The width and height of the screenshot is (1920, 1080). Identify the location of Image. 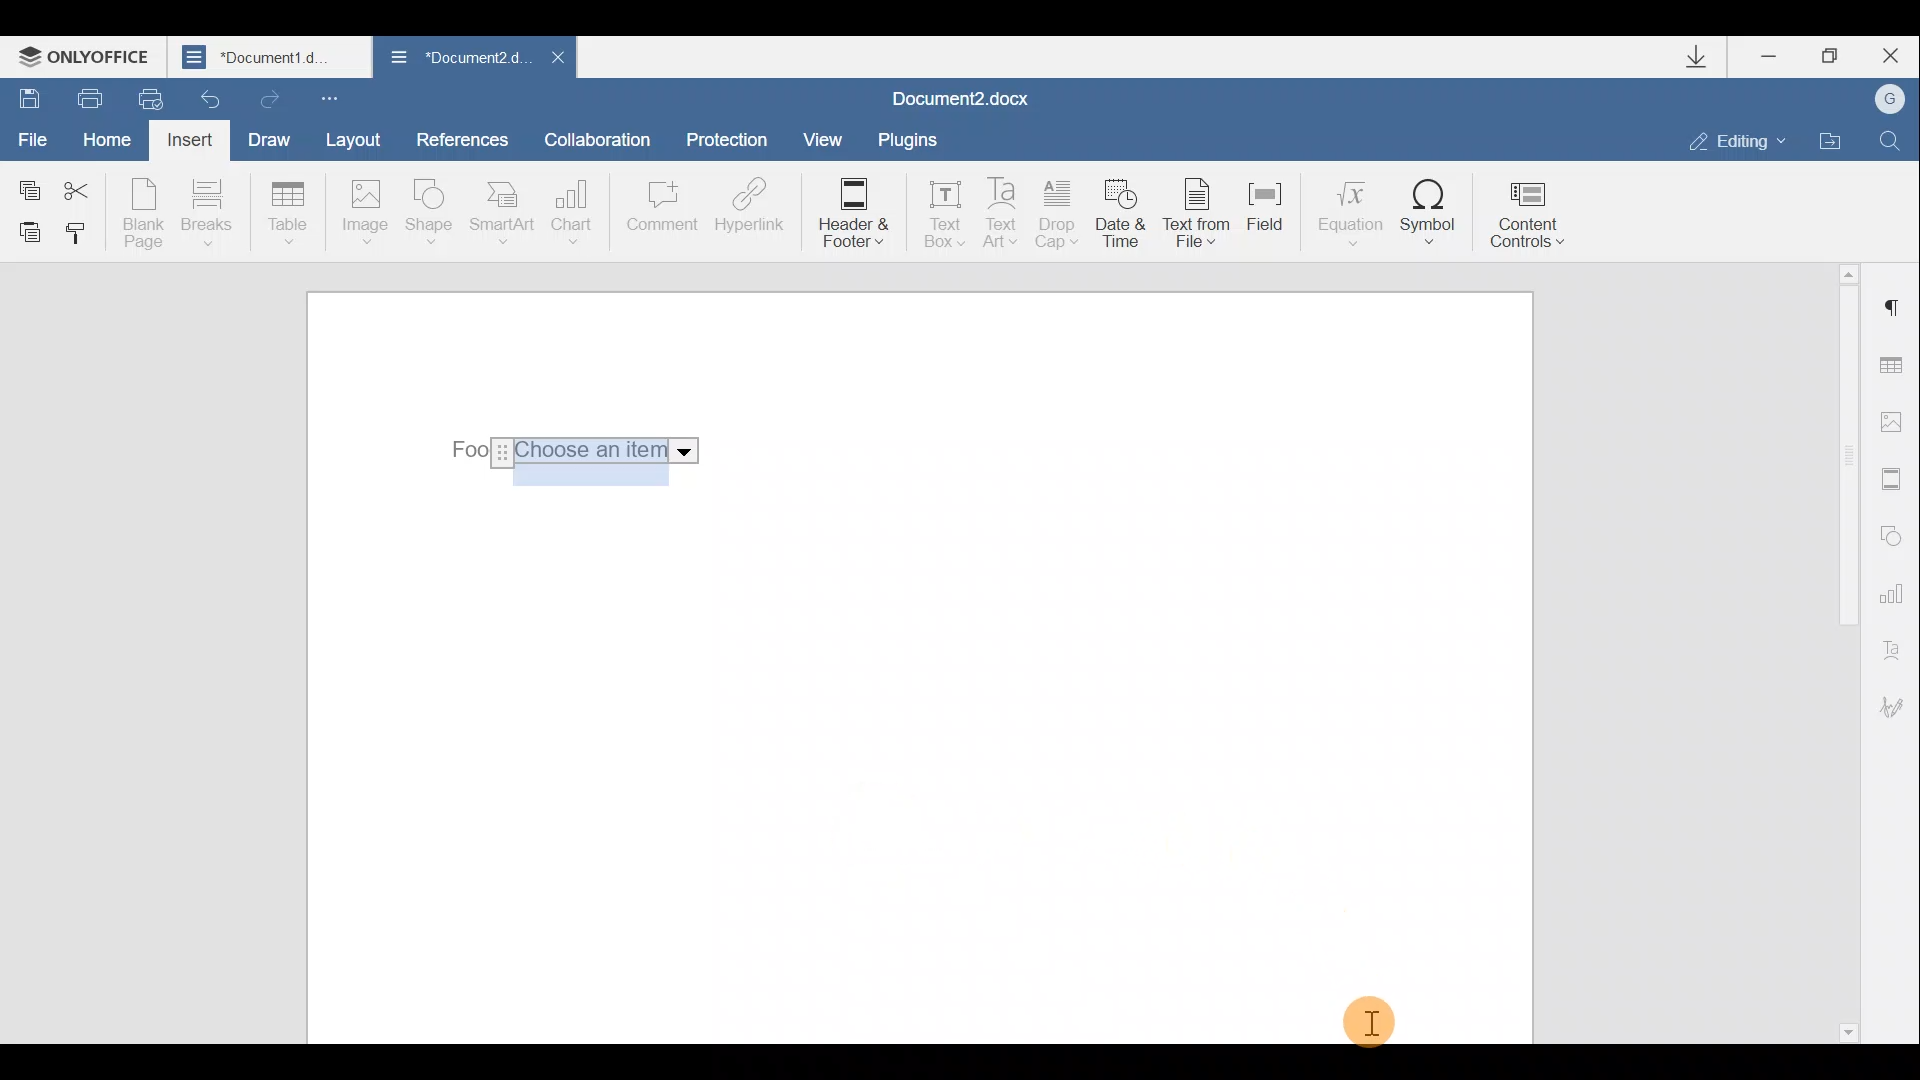
(364, 214).